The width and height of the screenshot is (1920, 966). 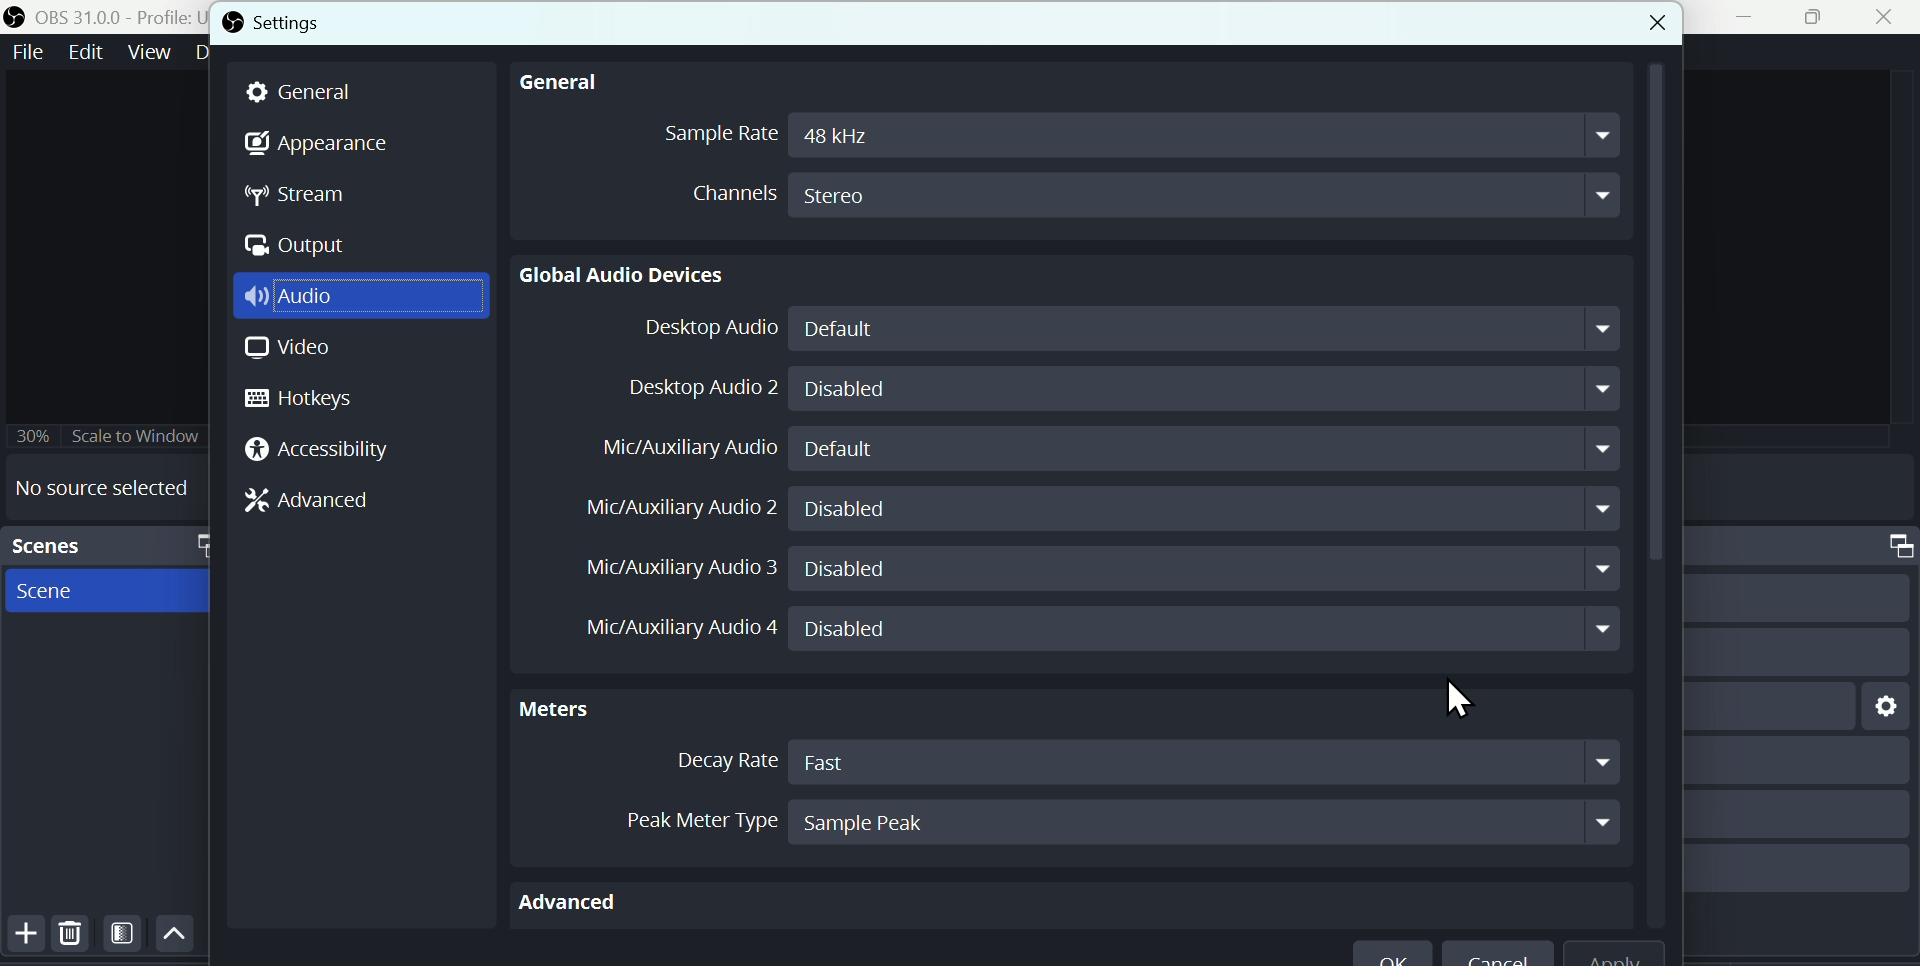 What do you see at coordinates (310, 92) in the screenshot?
I see `general` at bounding box center [310, 92].